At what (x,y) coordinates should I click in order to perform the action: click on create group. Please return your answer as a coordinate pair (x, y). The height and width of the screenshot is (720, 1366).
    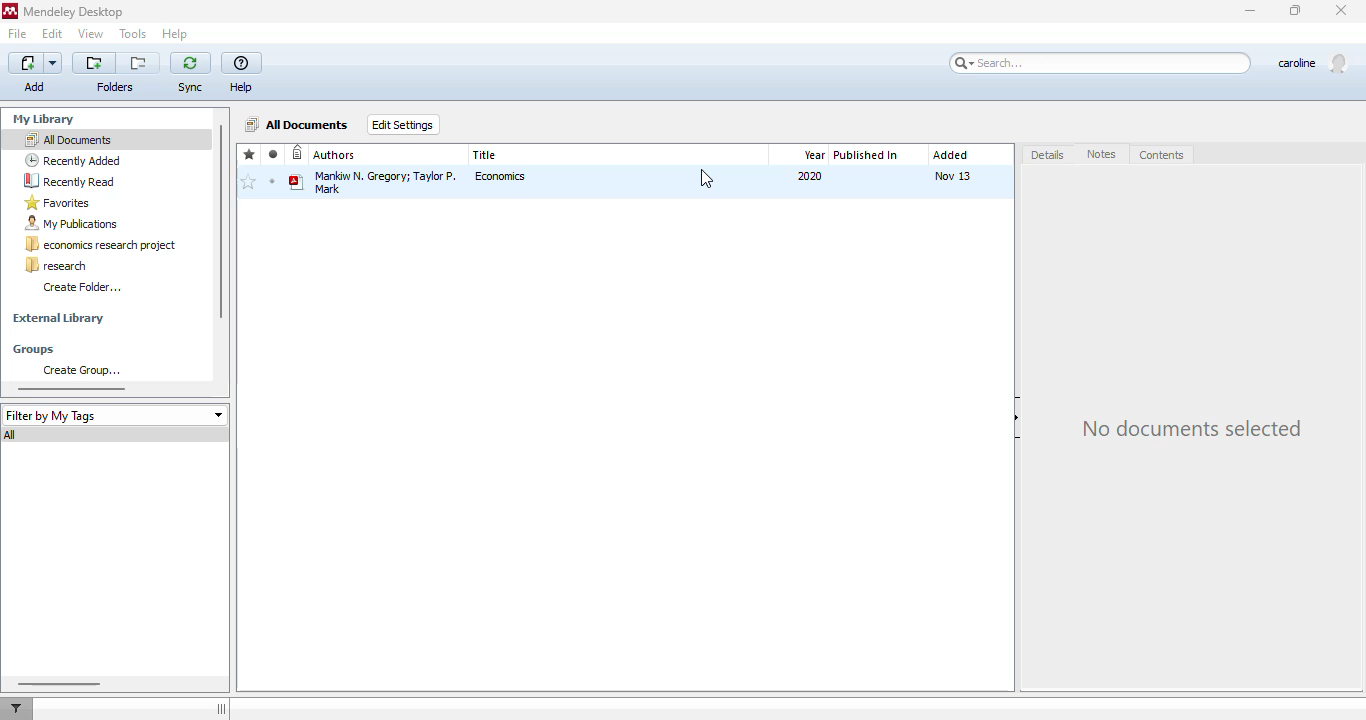
    Looking at the image, I should click on (81, 370).